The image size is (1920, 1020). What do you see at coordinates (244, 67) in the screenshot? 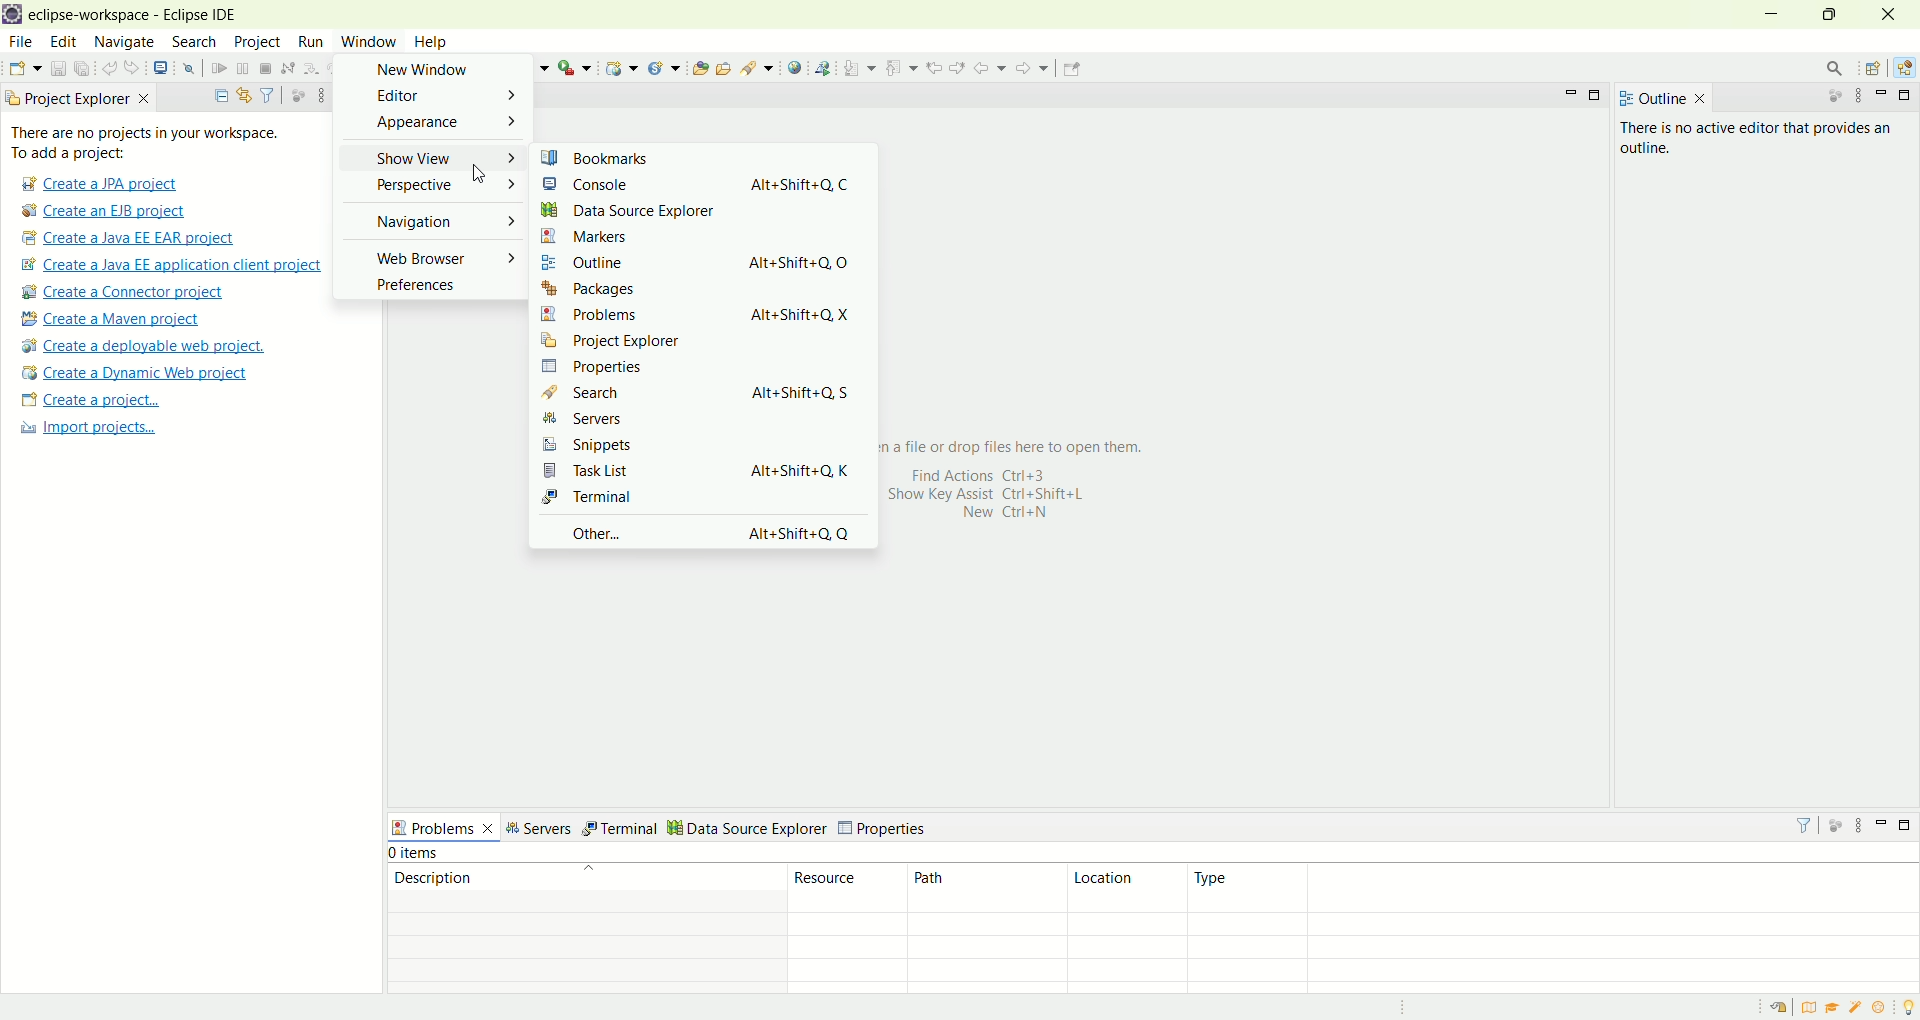
I see `suspend` at bounding box center [244, 67].